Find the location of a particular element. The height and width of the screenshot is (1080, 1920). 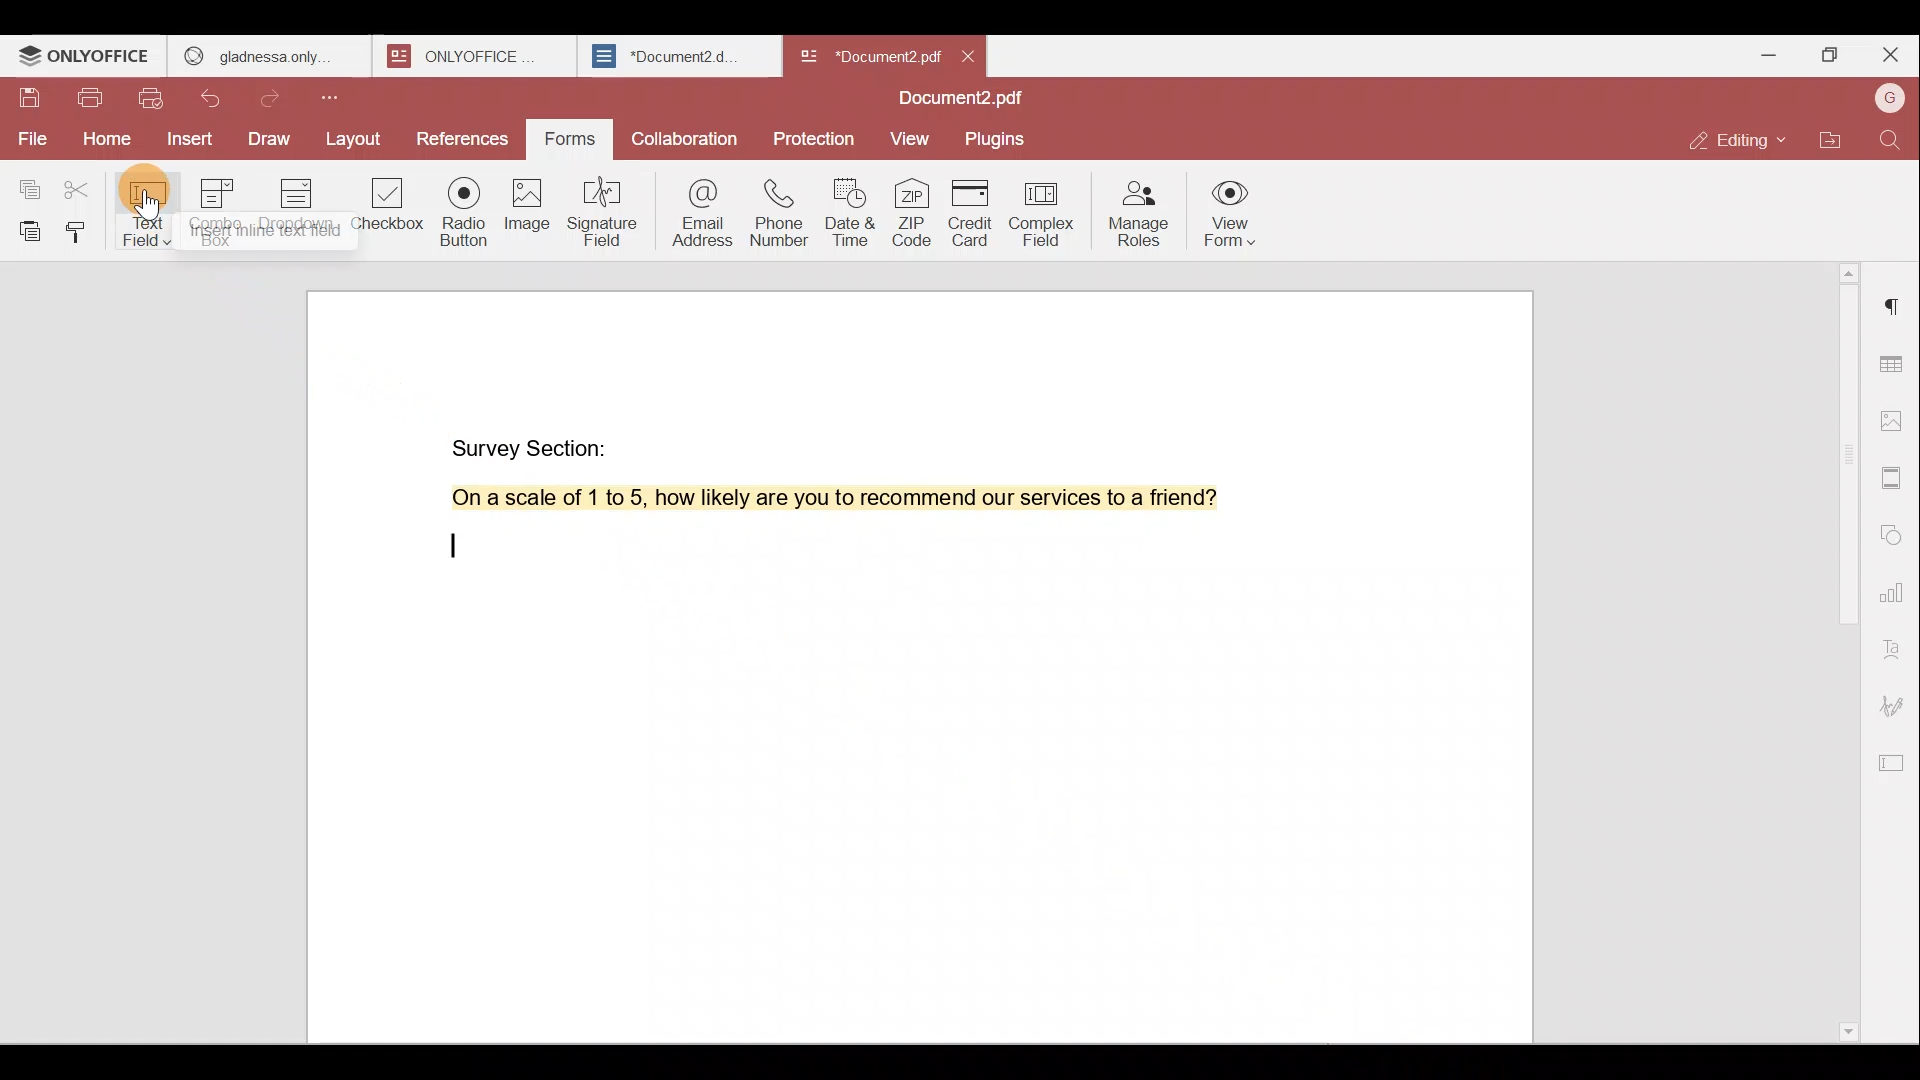

Checkbox is located at coordinates (389, 211).